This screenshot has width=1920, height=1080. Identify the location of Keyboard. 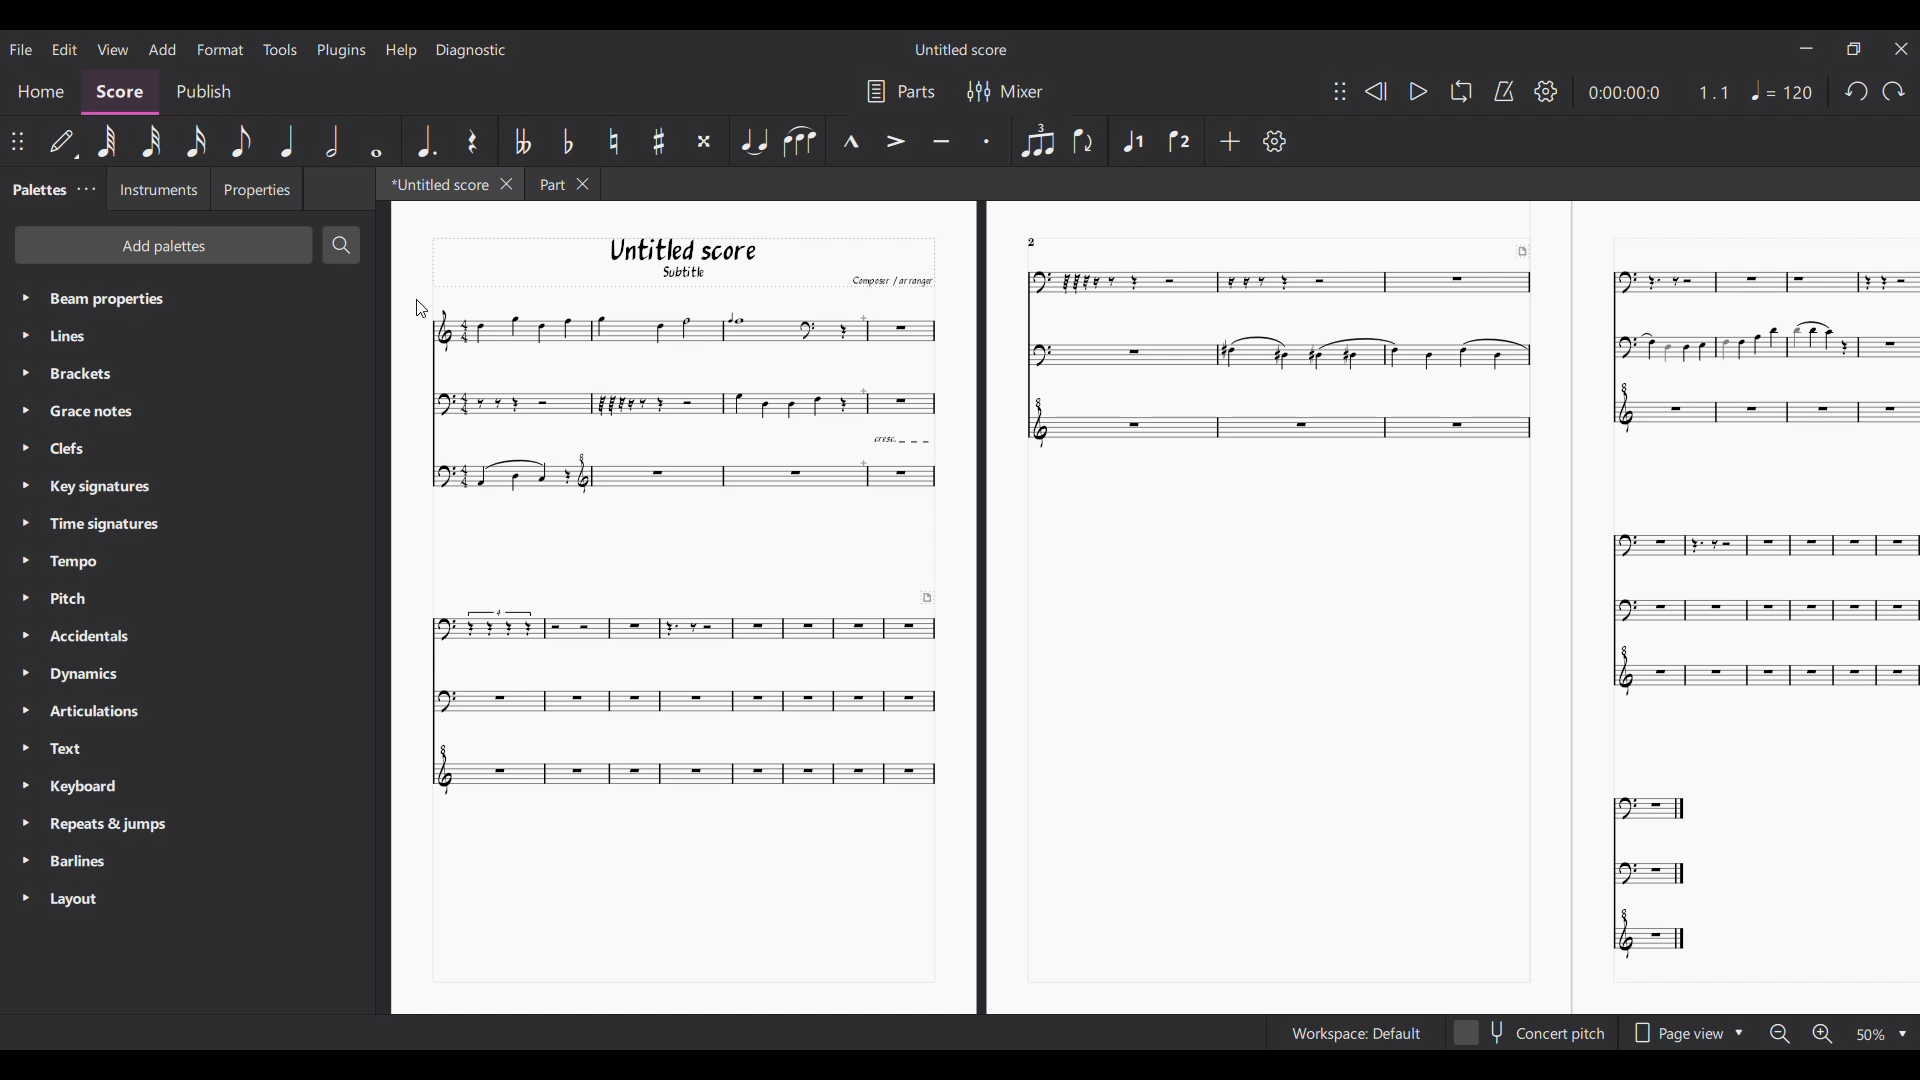
(96, 789).